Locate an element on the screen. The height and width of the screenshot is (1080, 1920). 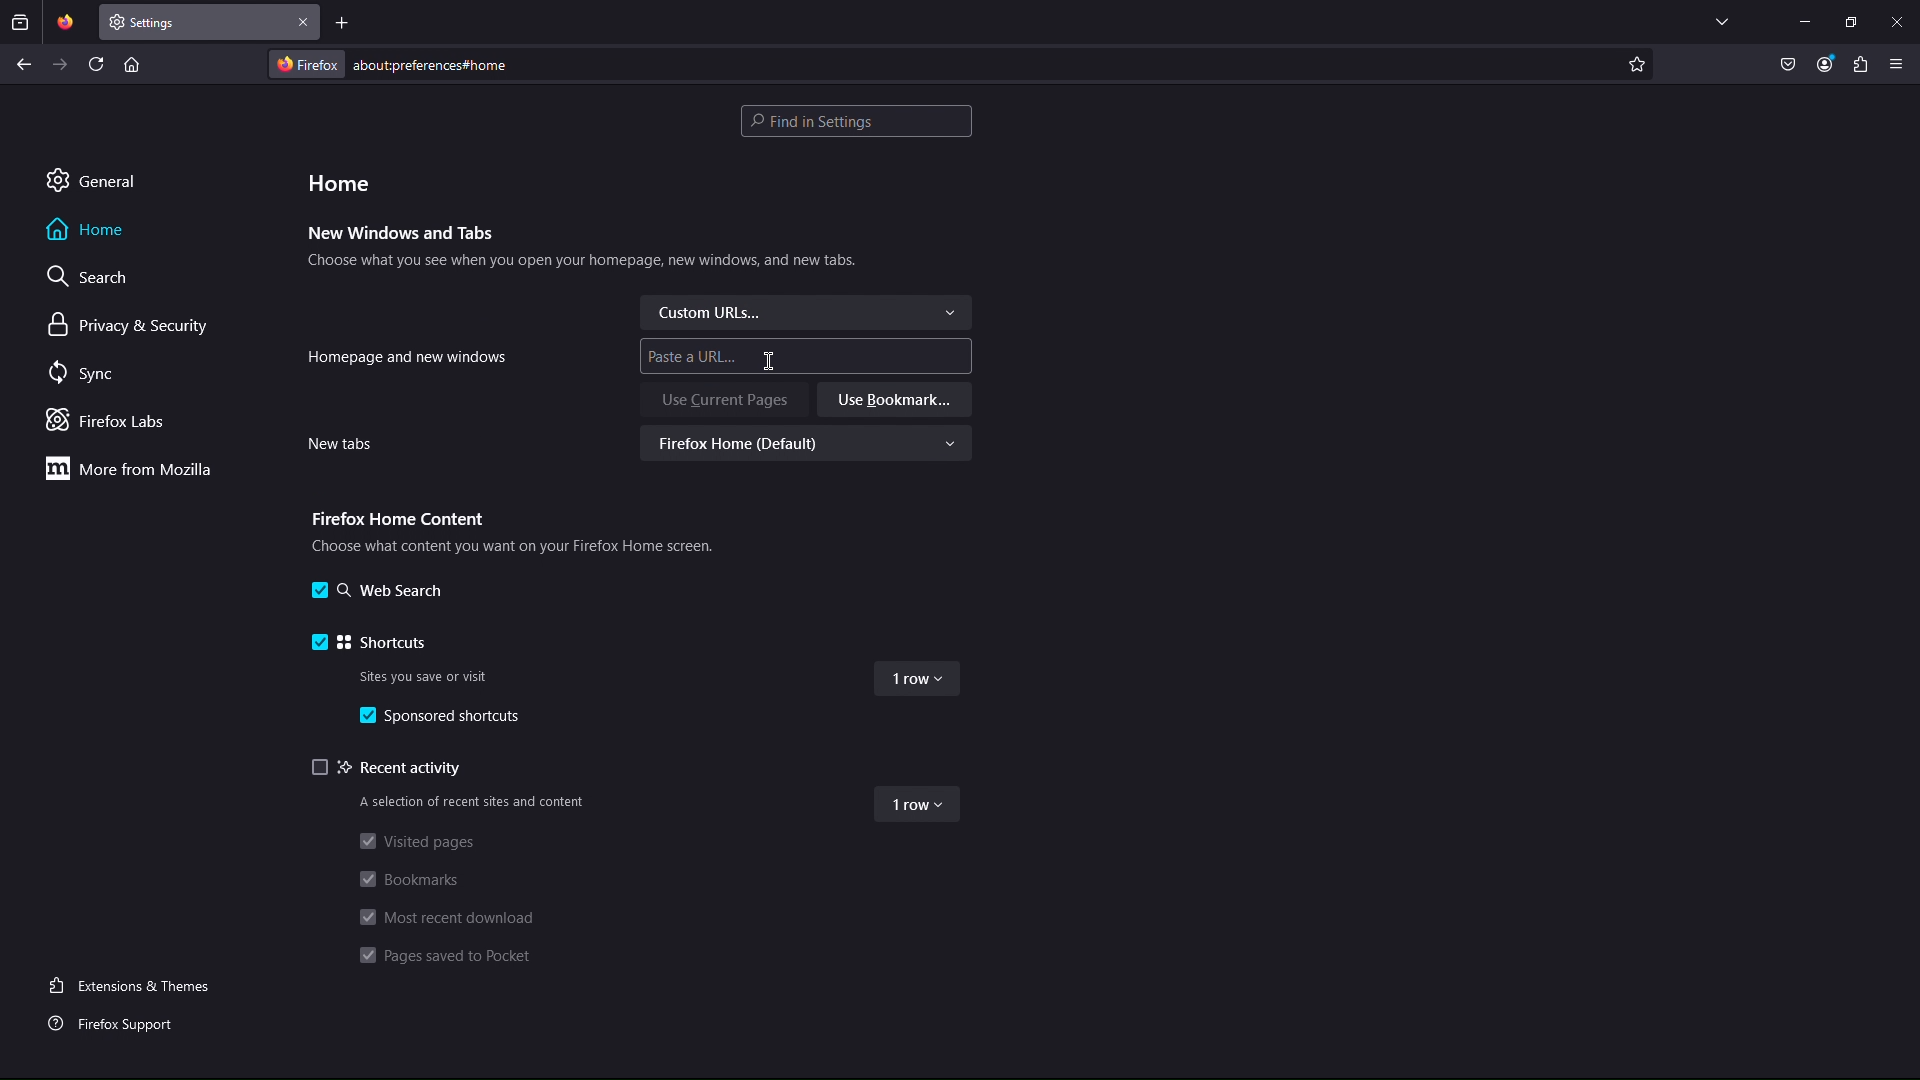
Home is located at coordinates (339, 181).